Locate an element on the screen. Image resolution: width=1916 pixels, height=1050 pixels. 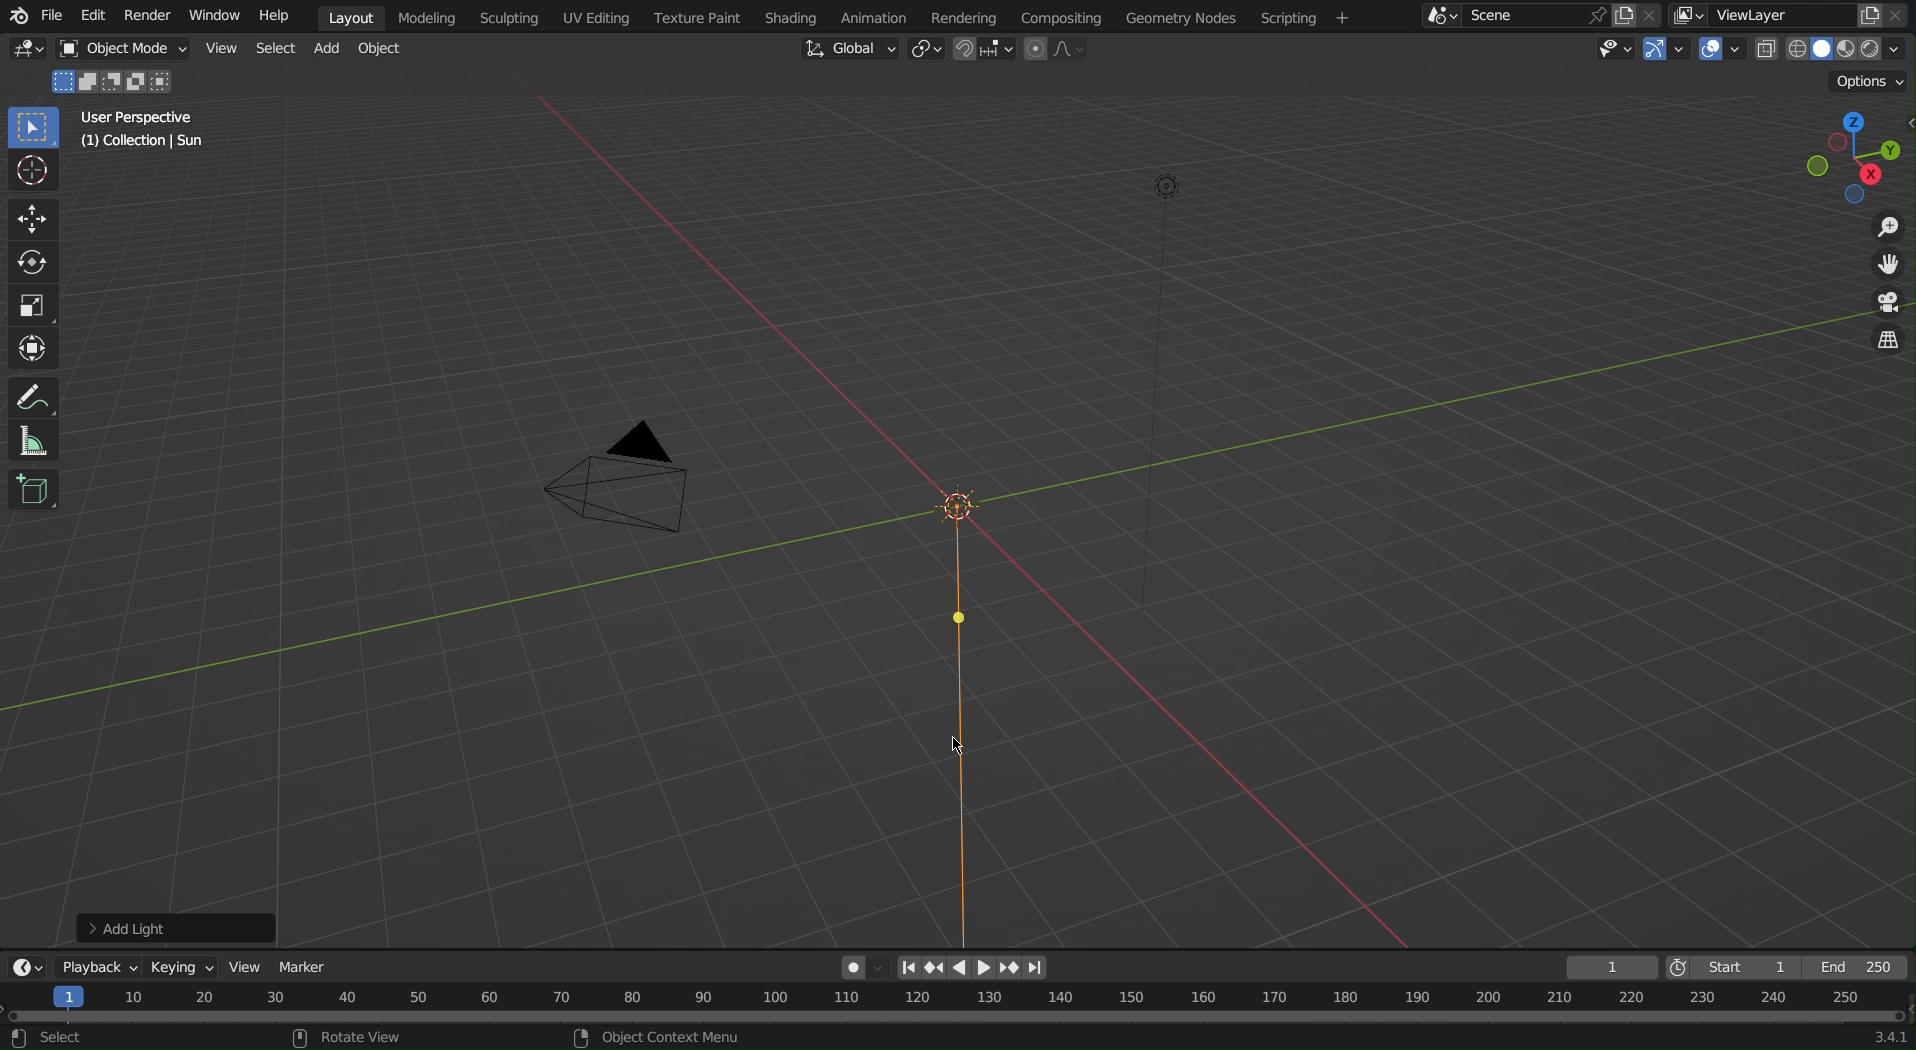
Select is located at coordinates (56, 1038).